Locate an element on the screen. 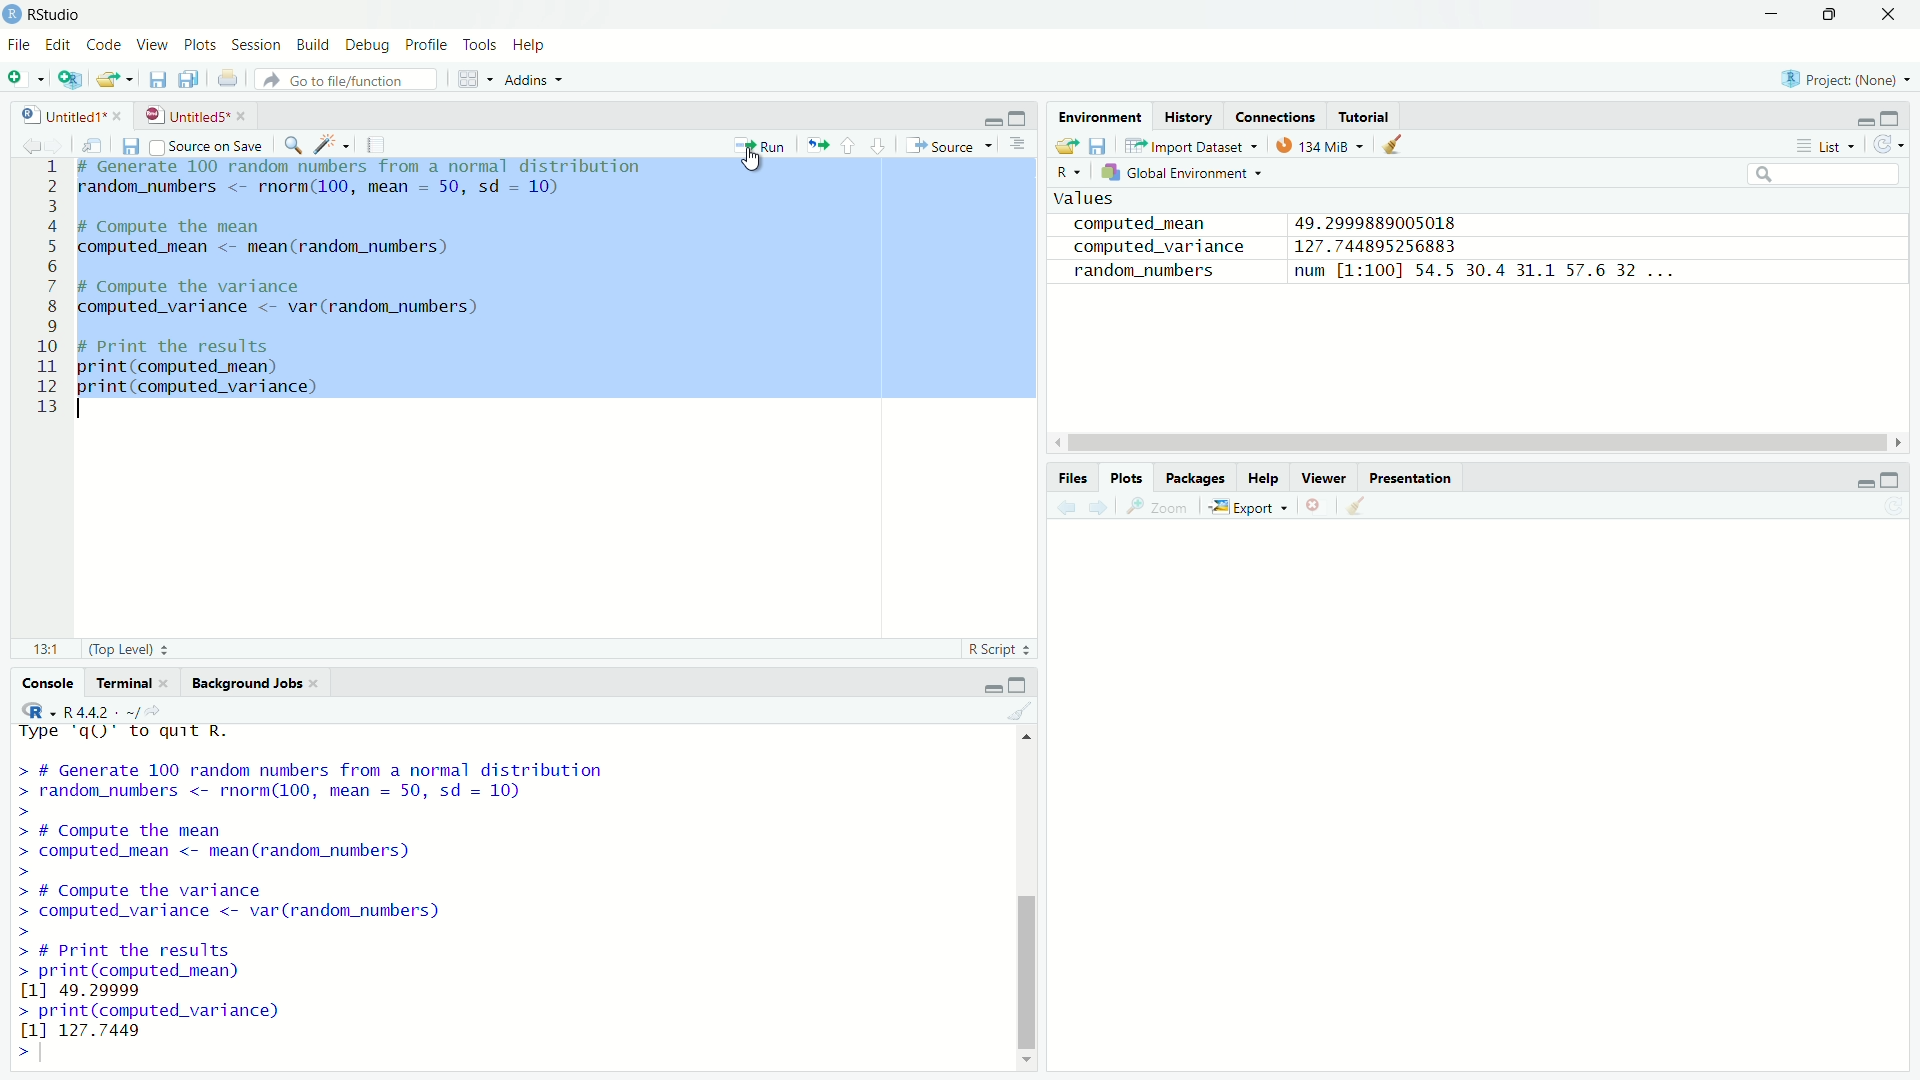  # generate 100 random numbers from a normal distribution is located at coordinates (365, 167).